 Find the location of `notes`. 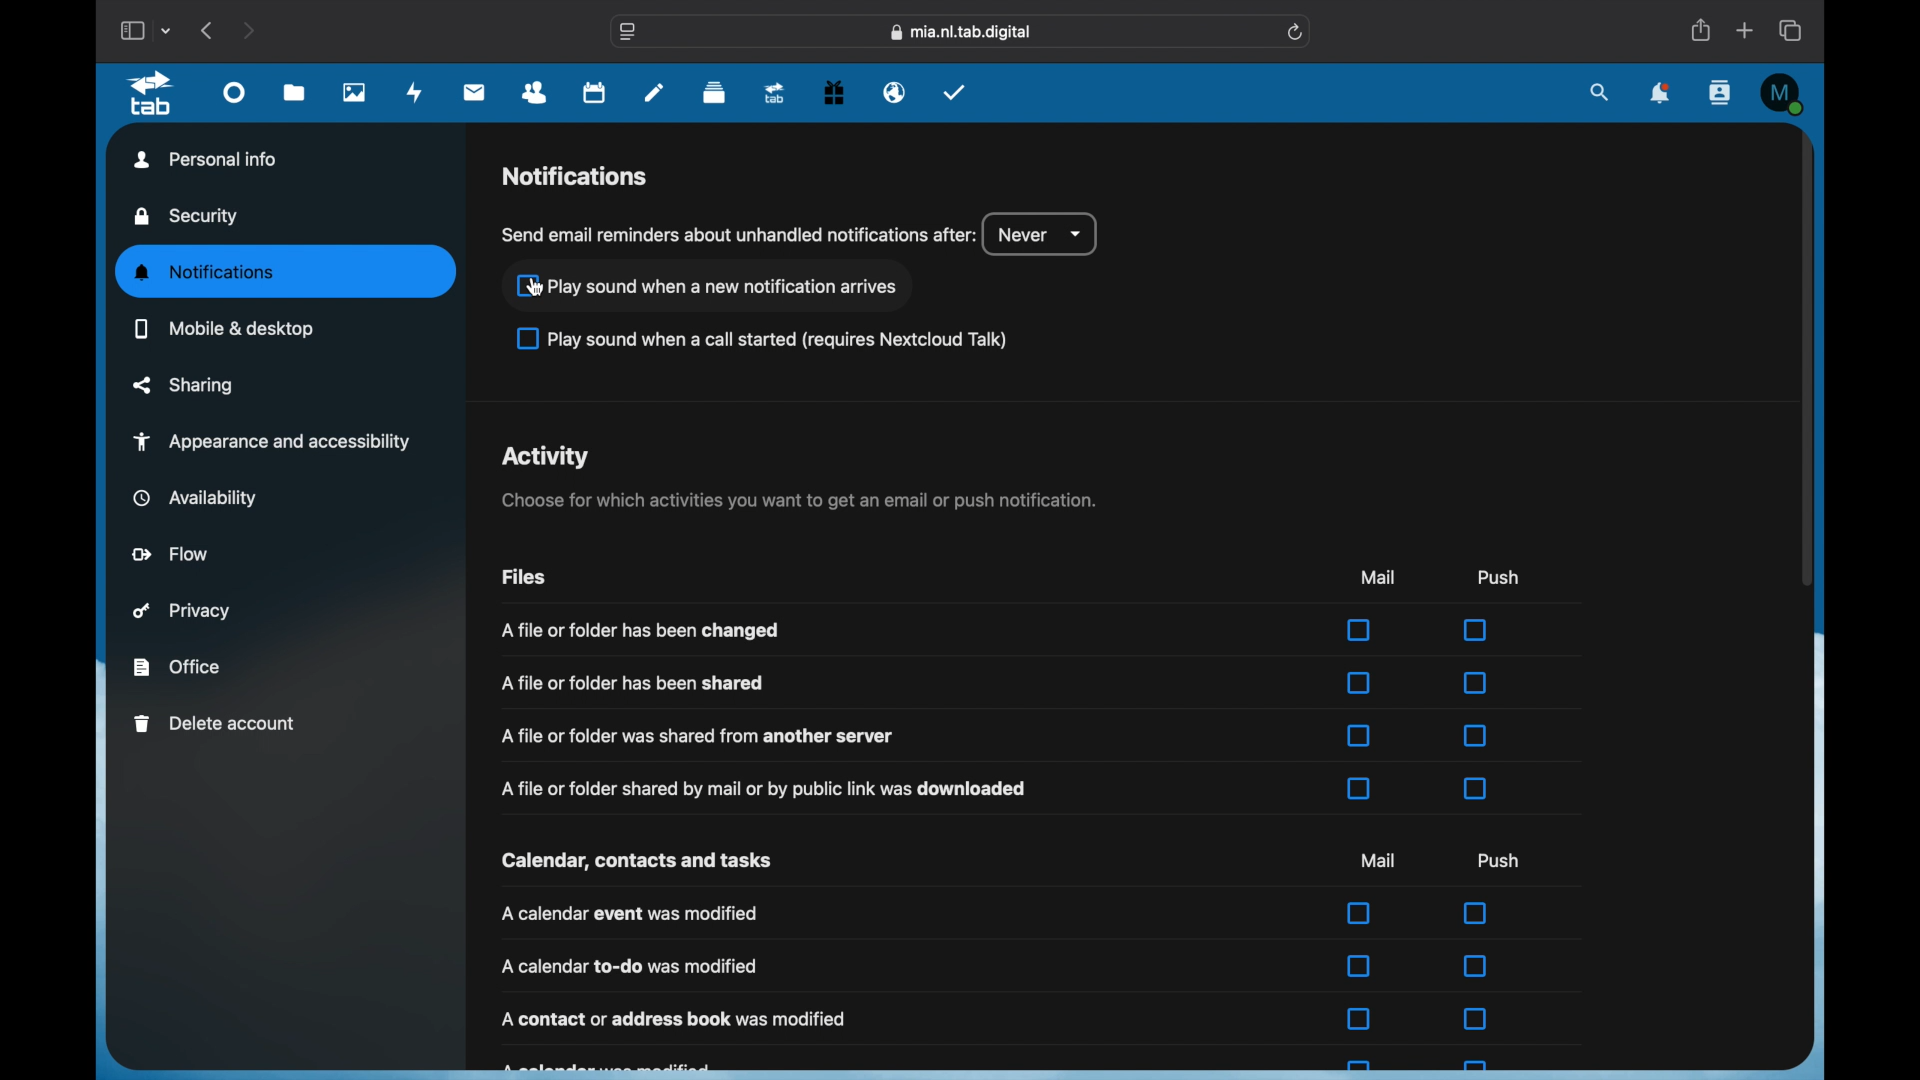

notes is located at coordinates (654, 91).